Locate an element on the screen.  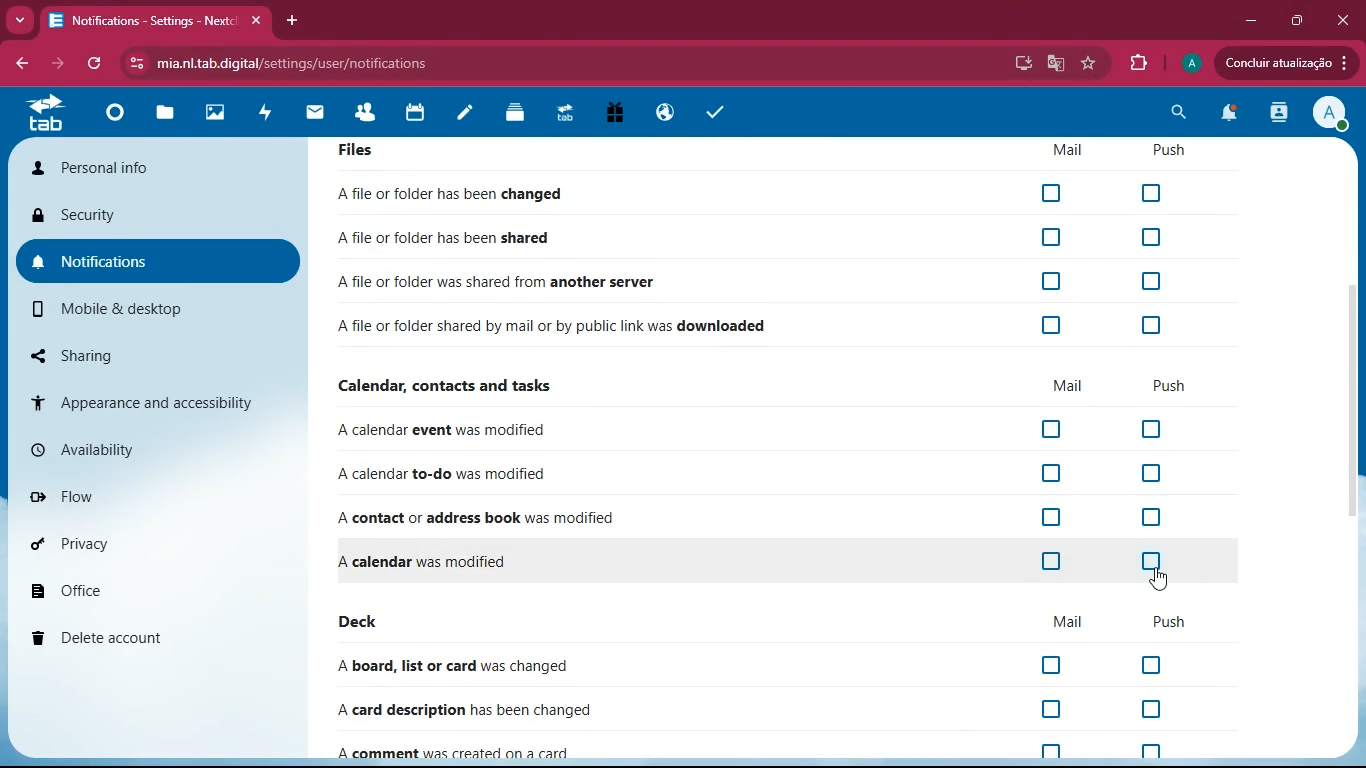
desktop is located at coordinates (1020, 65).